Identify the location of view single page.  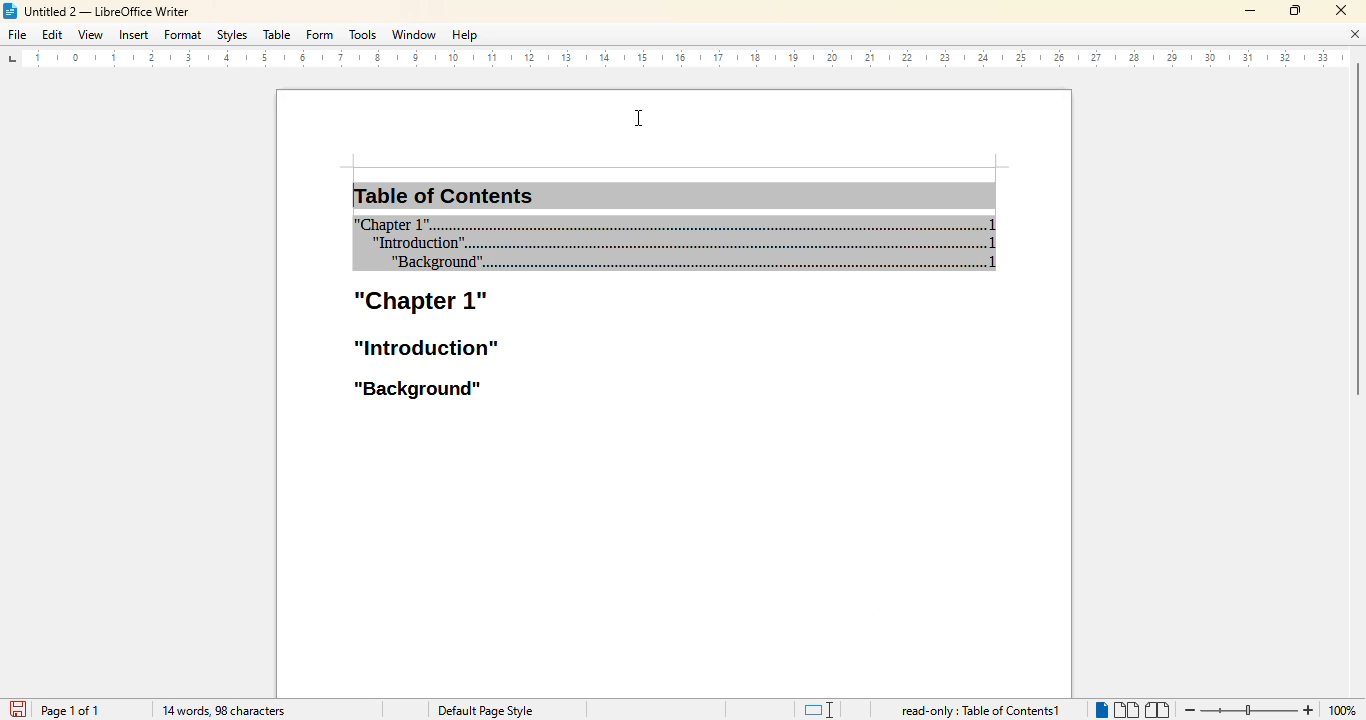
(1099, 707).